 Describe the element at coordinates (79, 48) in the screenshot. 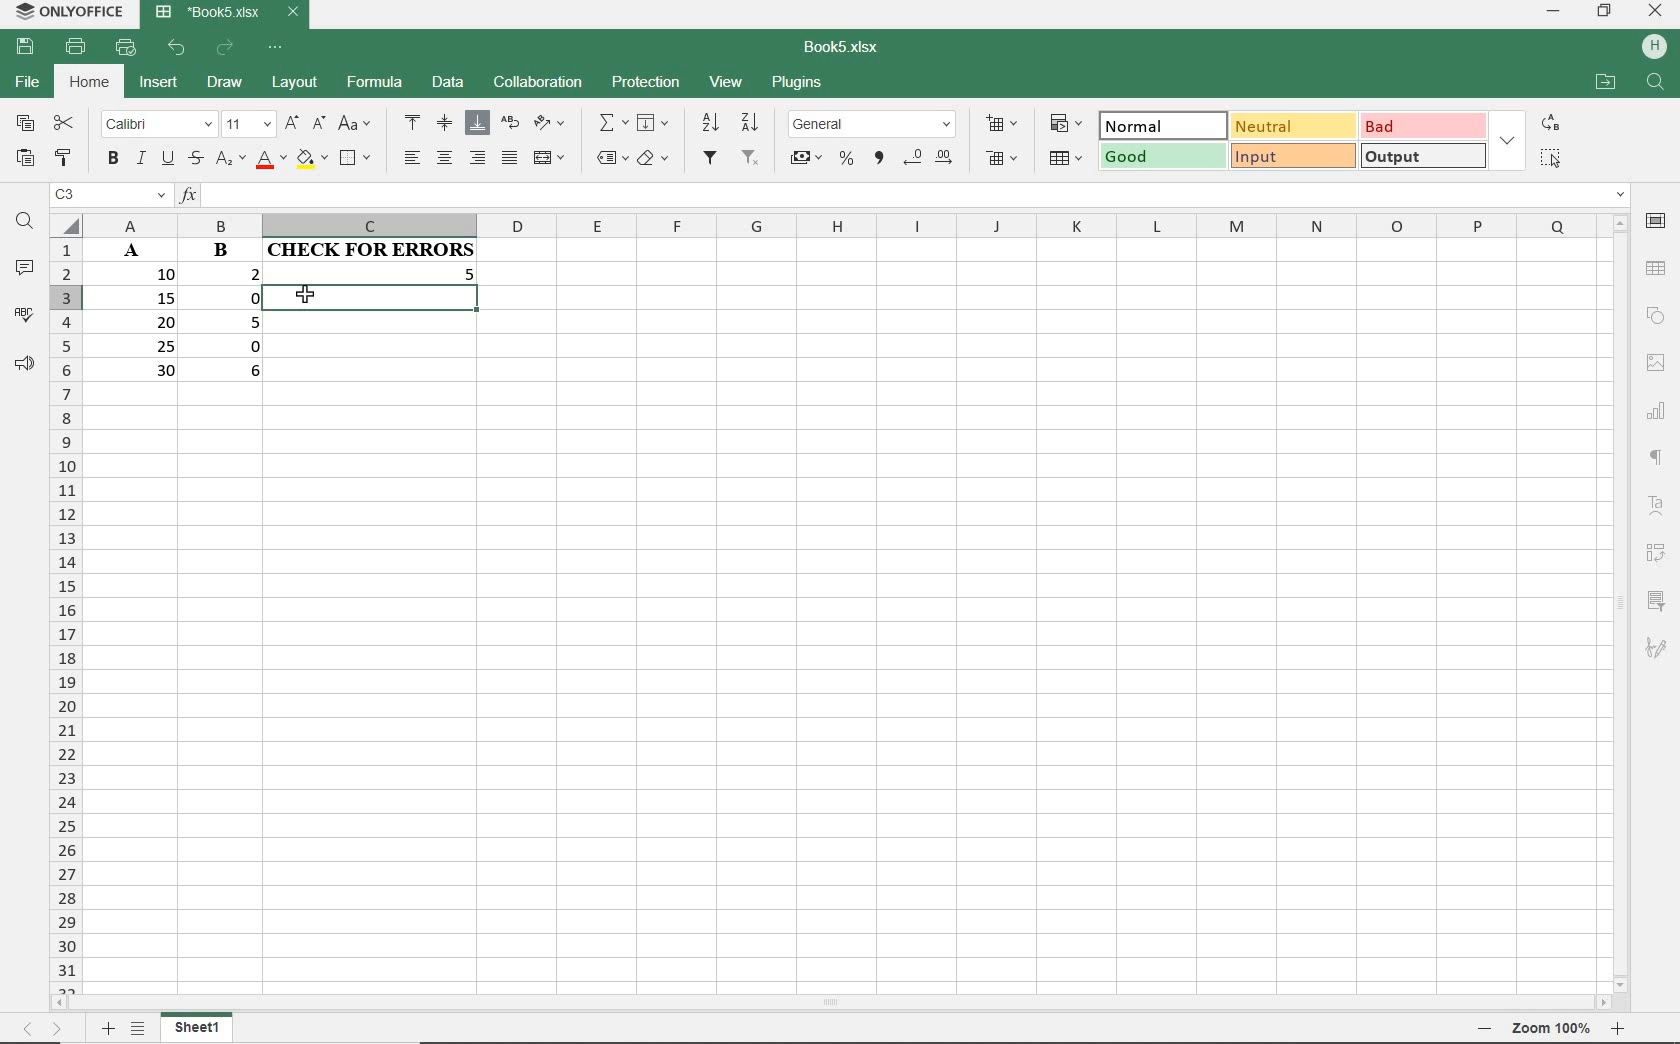

I see `PRINT` at that location.